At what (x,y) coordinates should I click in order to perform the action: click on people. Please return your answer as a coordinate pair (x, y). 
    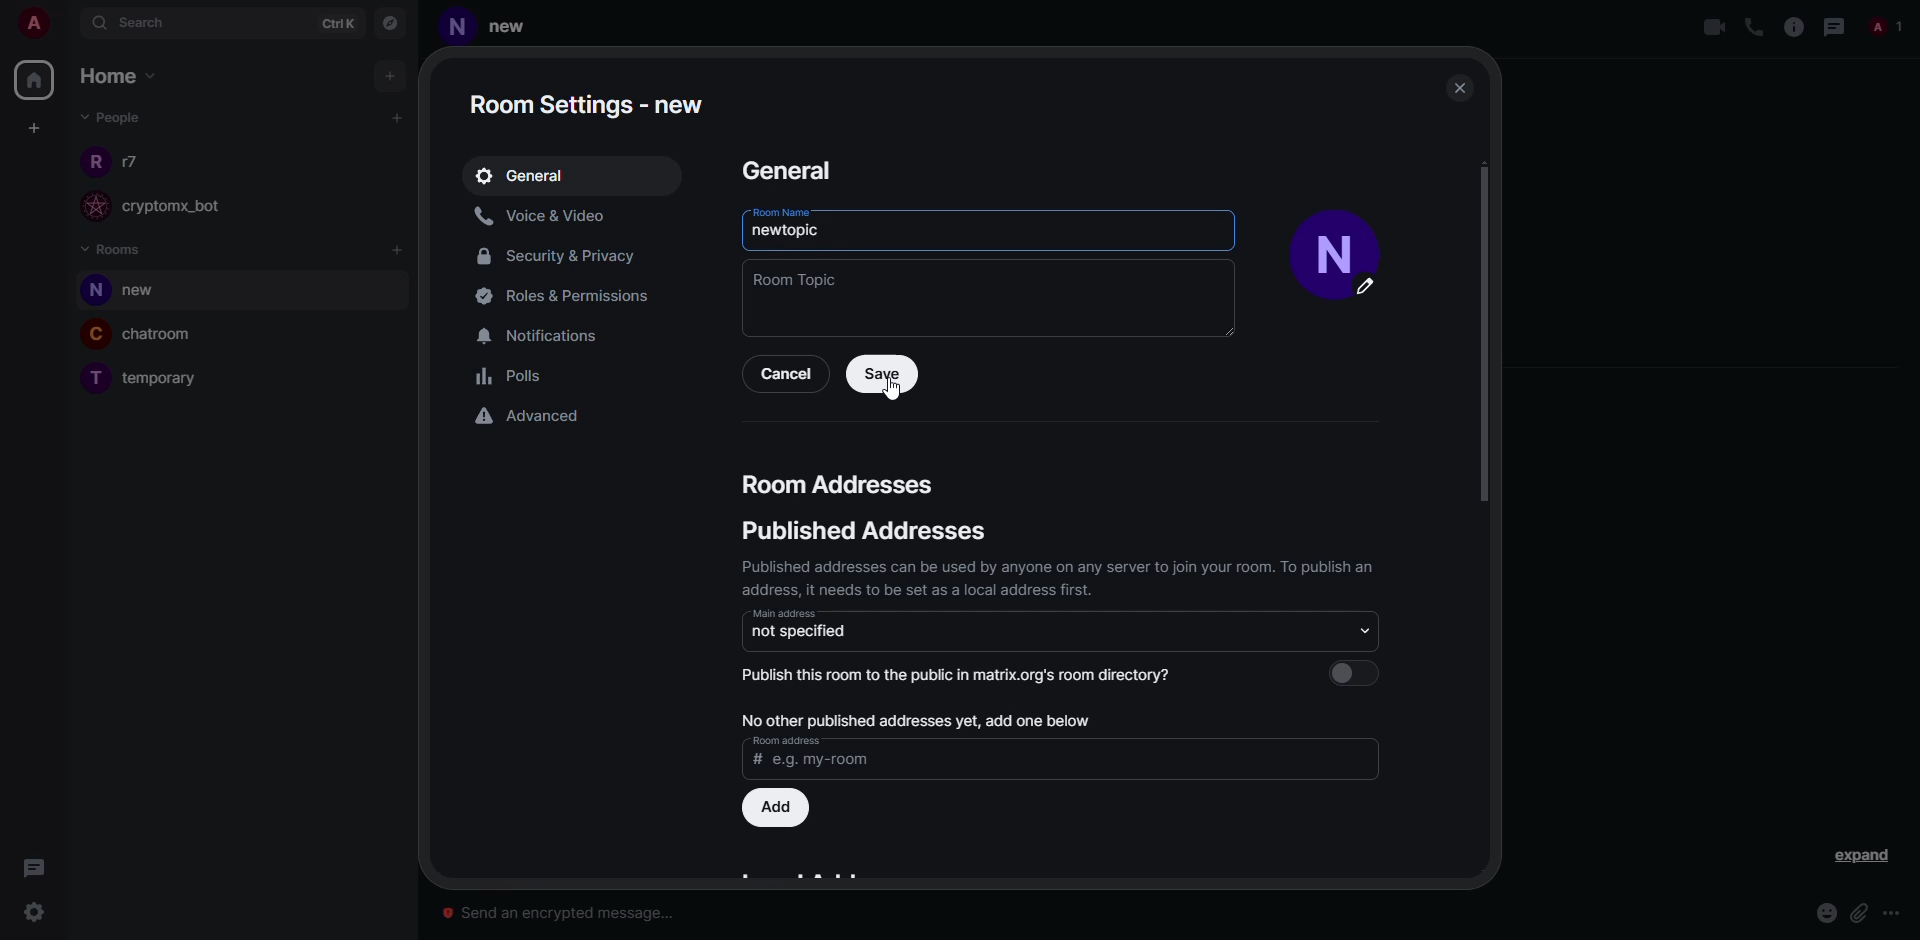
    Looking at the image, I should click on (1889, 26).